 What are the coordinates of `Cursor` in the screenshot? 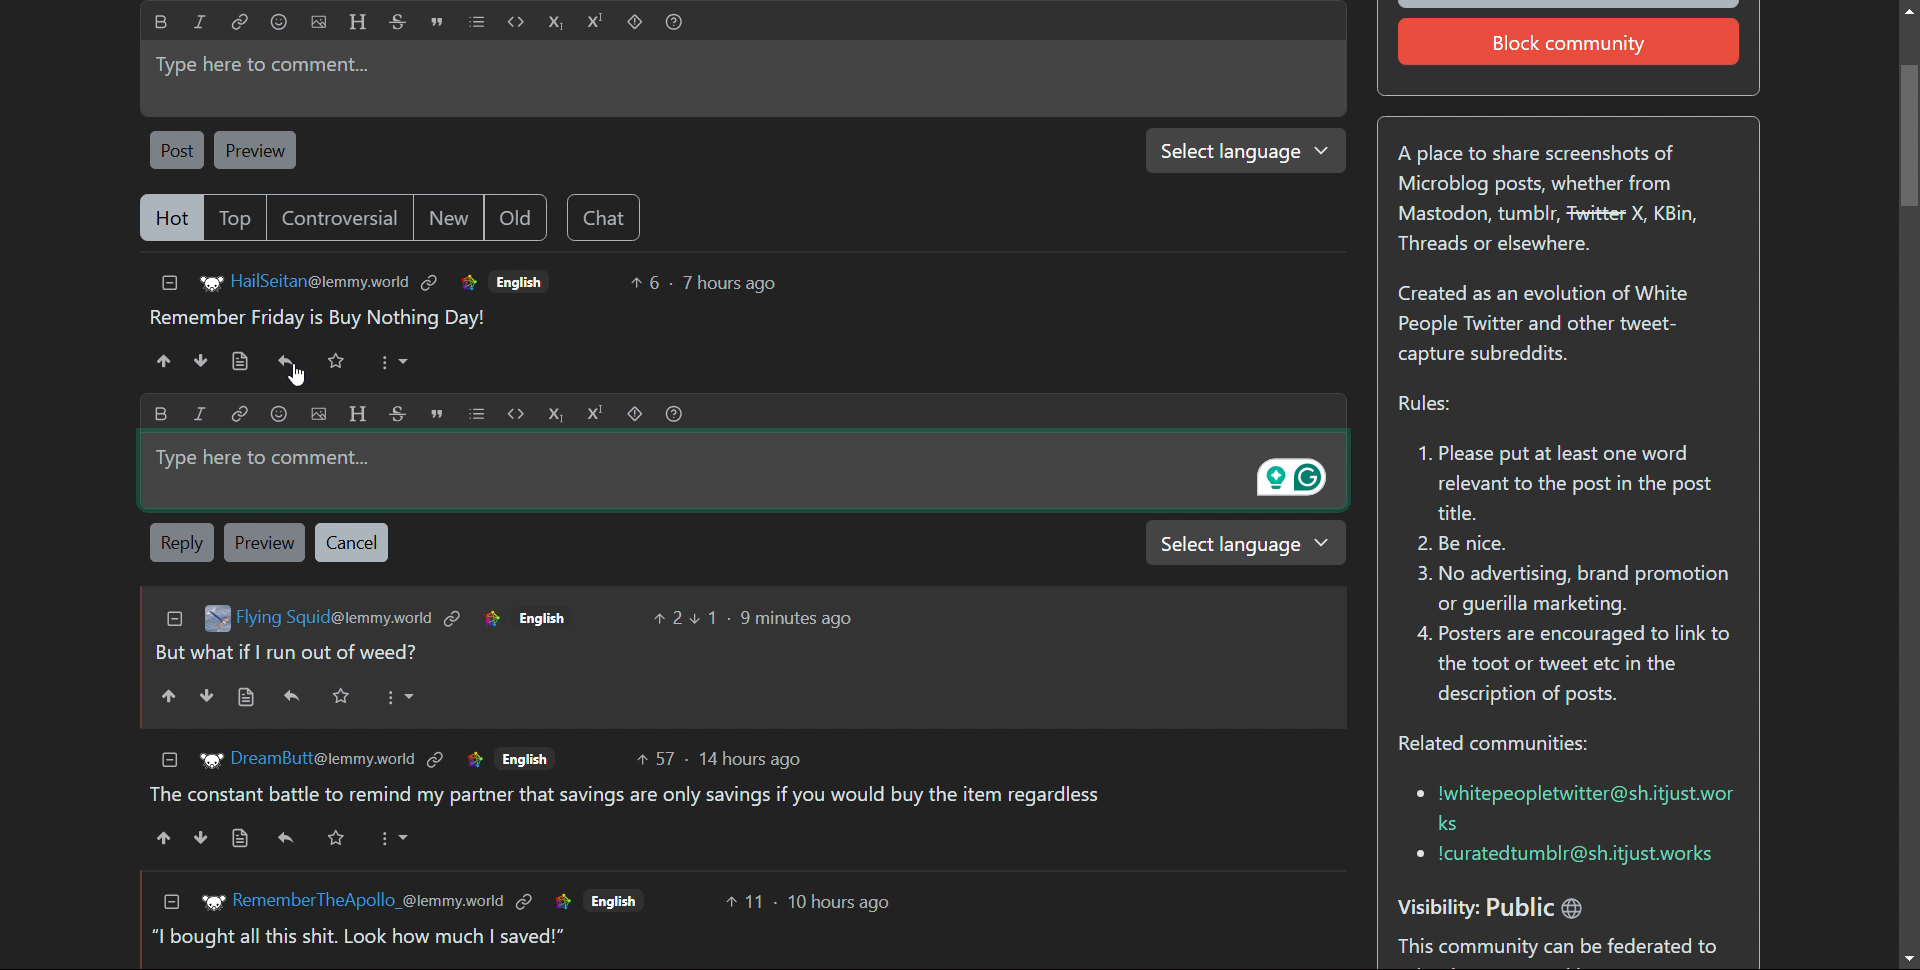 It's located at (286, 373).